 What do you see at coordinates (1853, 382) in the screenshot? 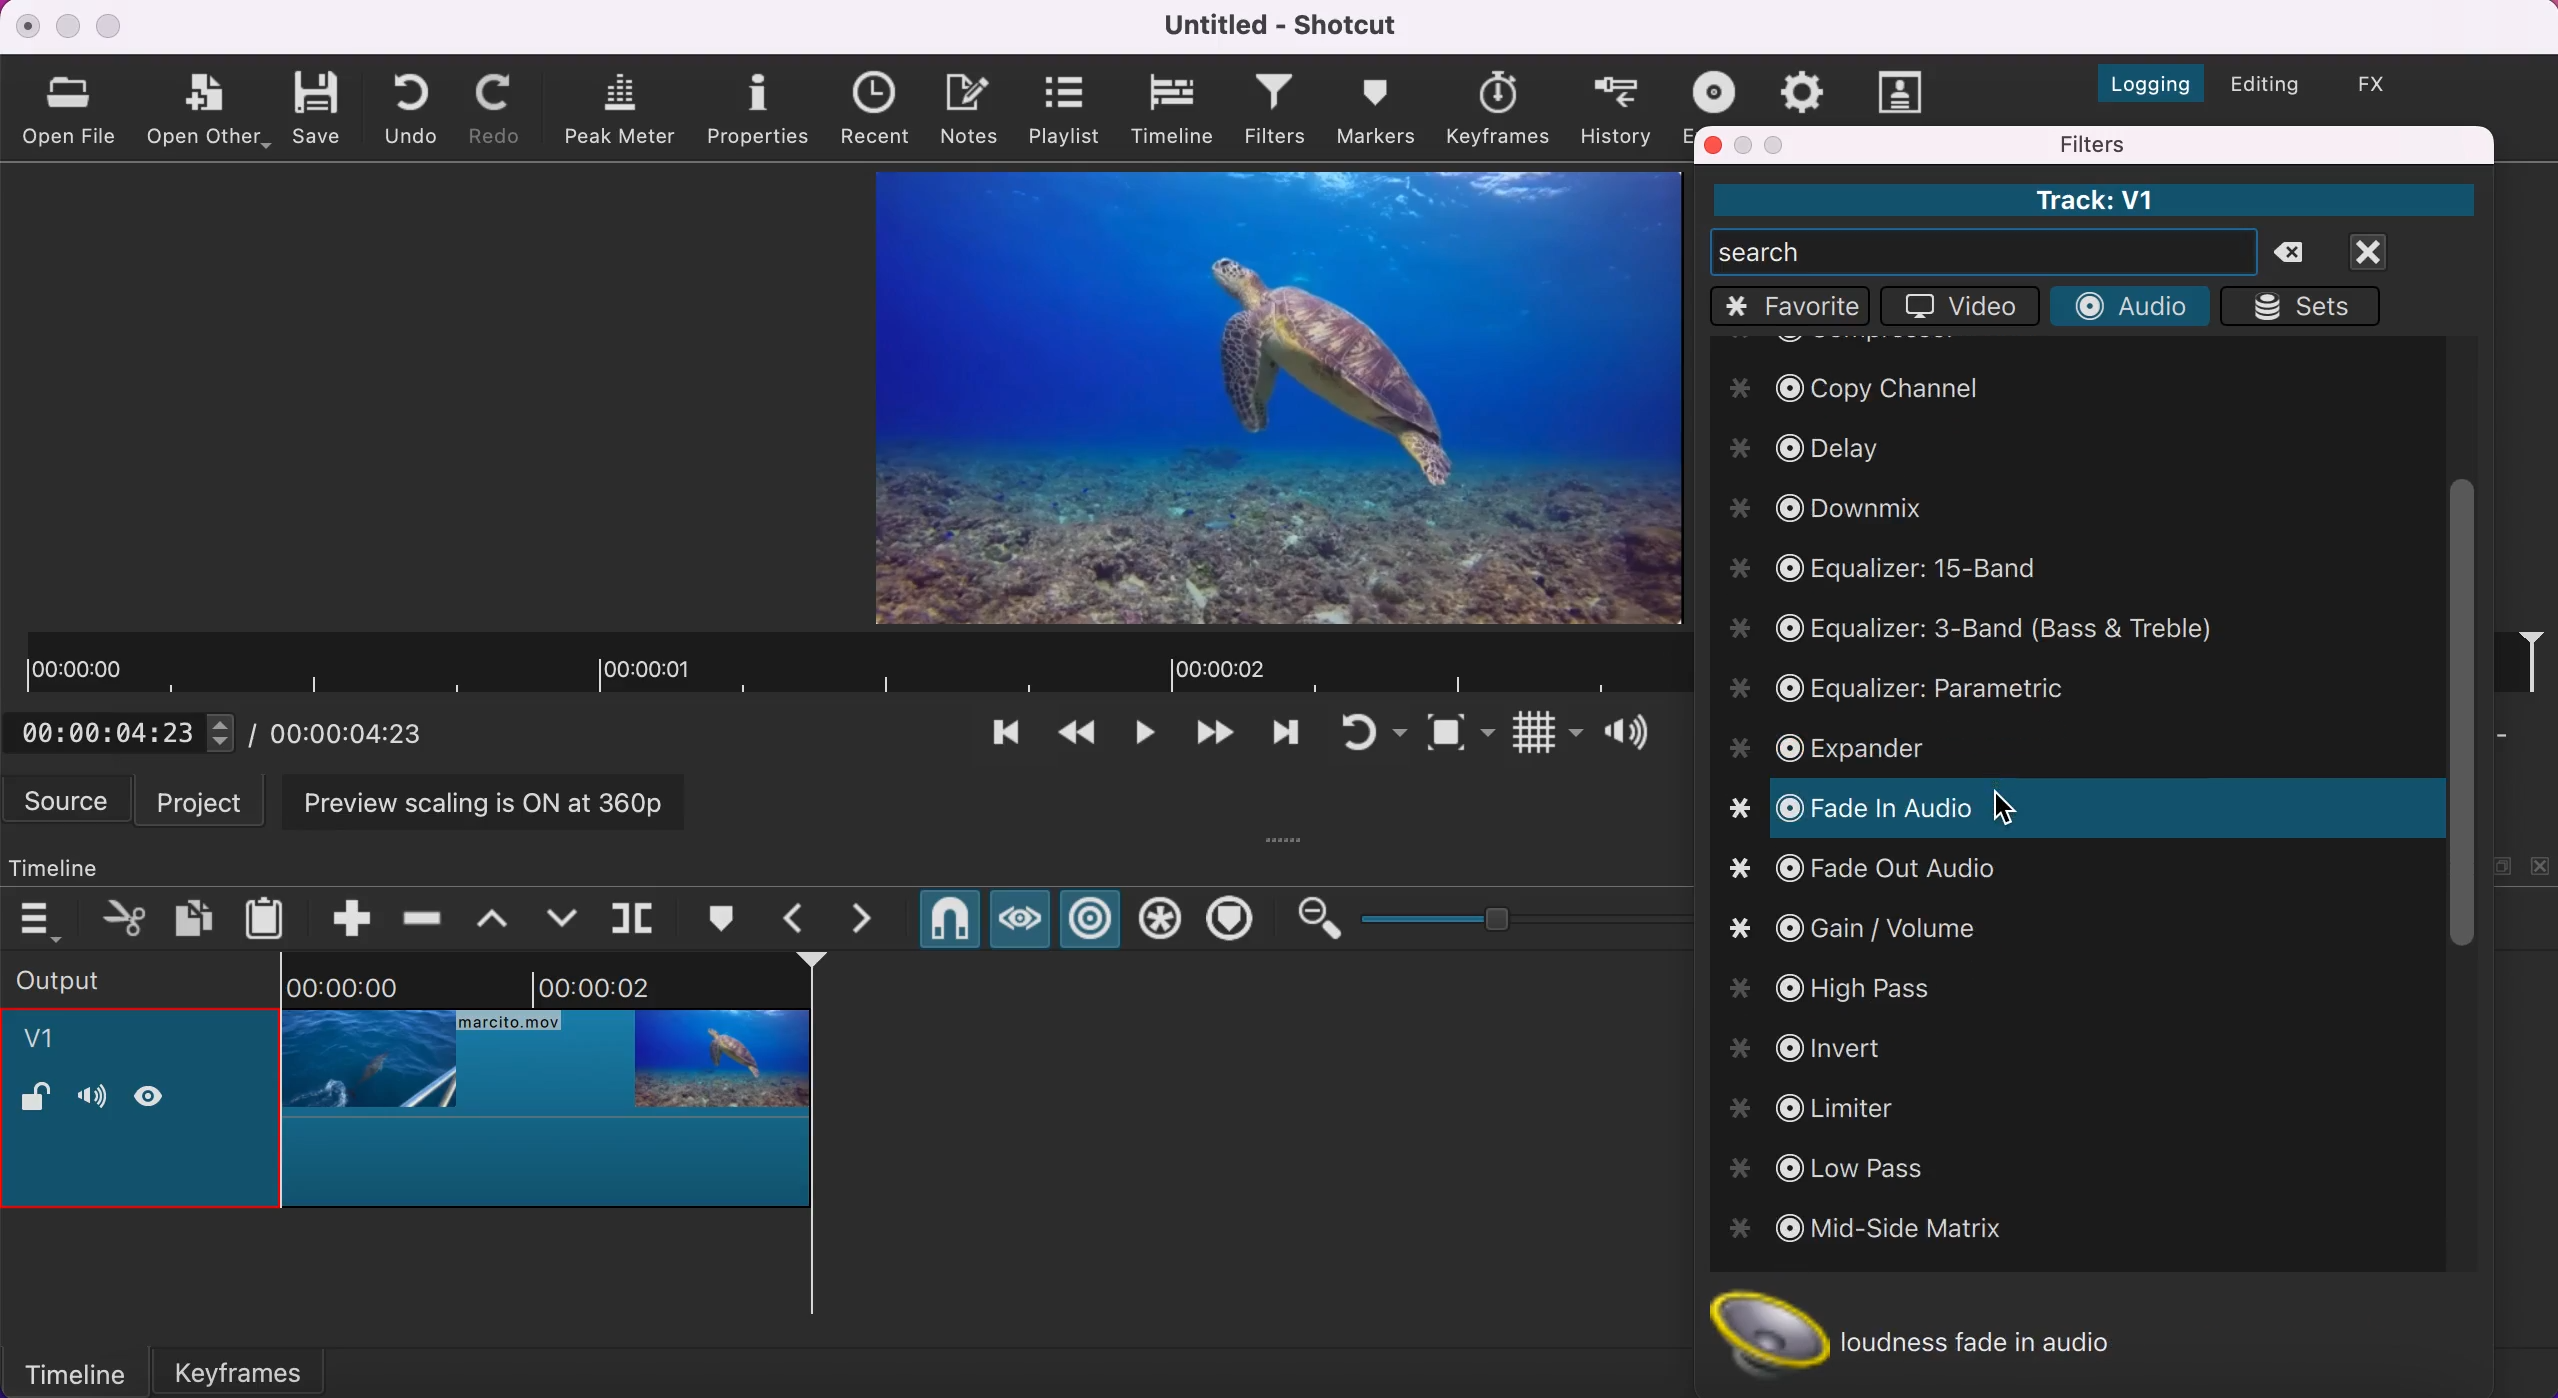
I see `copy channel` at bounding box center [1853, 382].